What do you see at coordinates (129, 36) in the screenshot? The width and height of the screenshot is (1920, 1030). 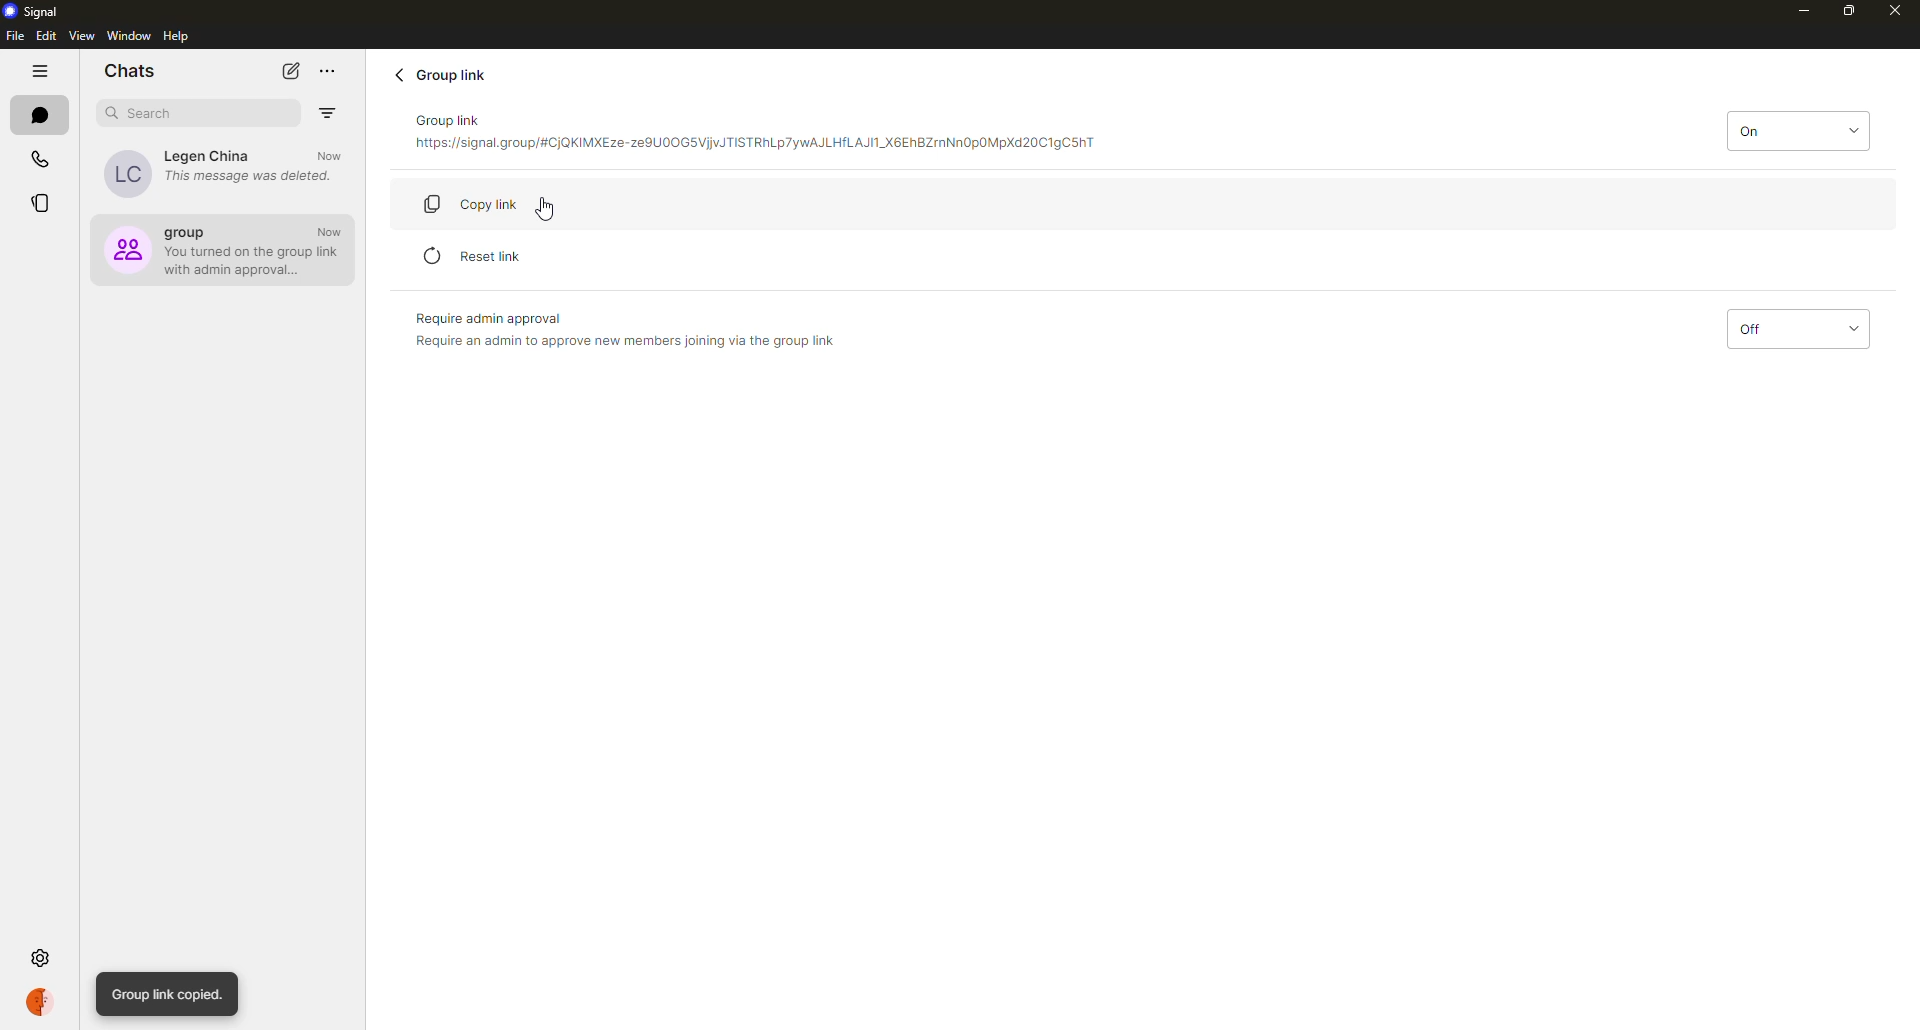 I see `window` at bounding box center [129, 36].